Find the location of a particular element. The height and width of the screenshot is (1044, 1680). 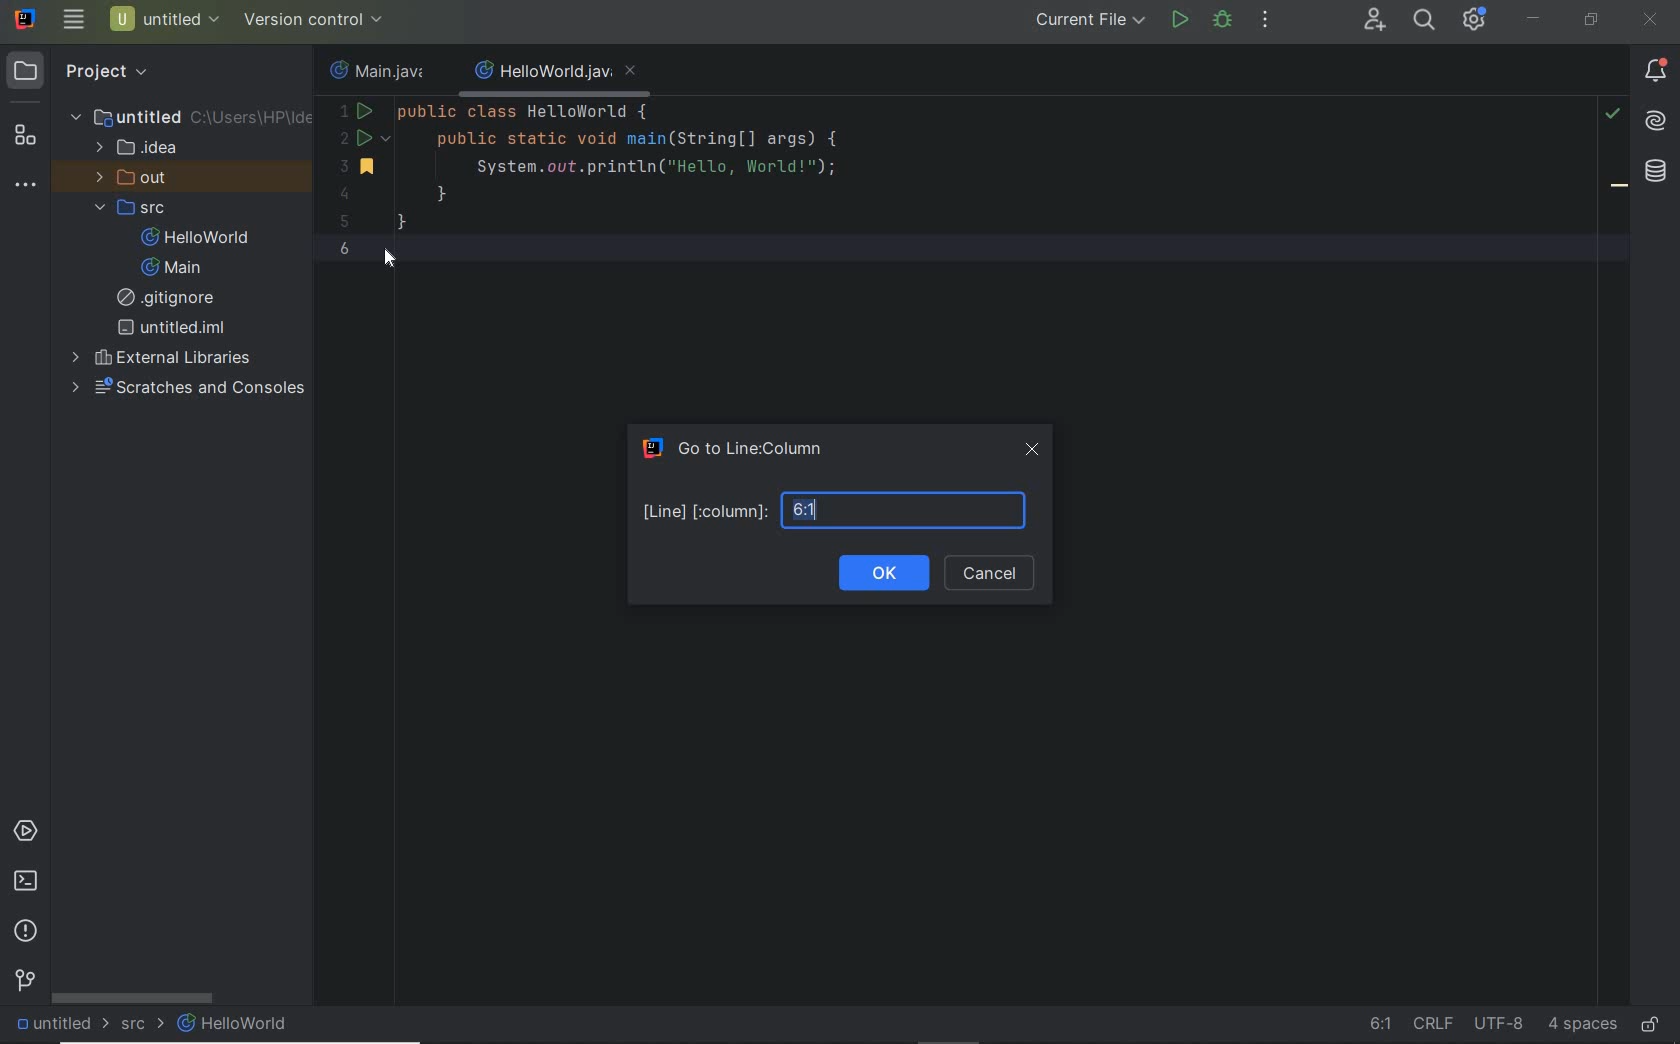

highlight problems is located at coordinates (1612, 114).